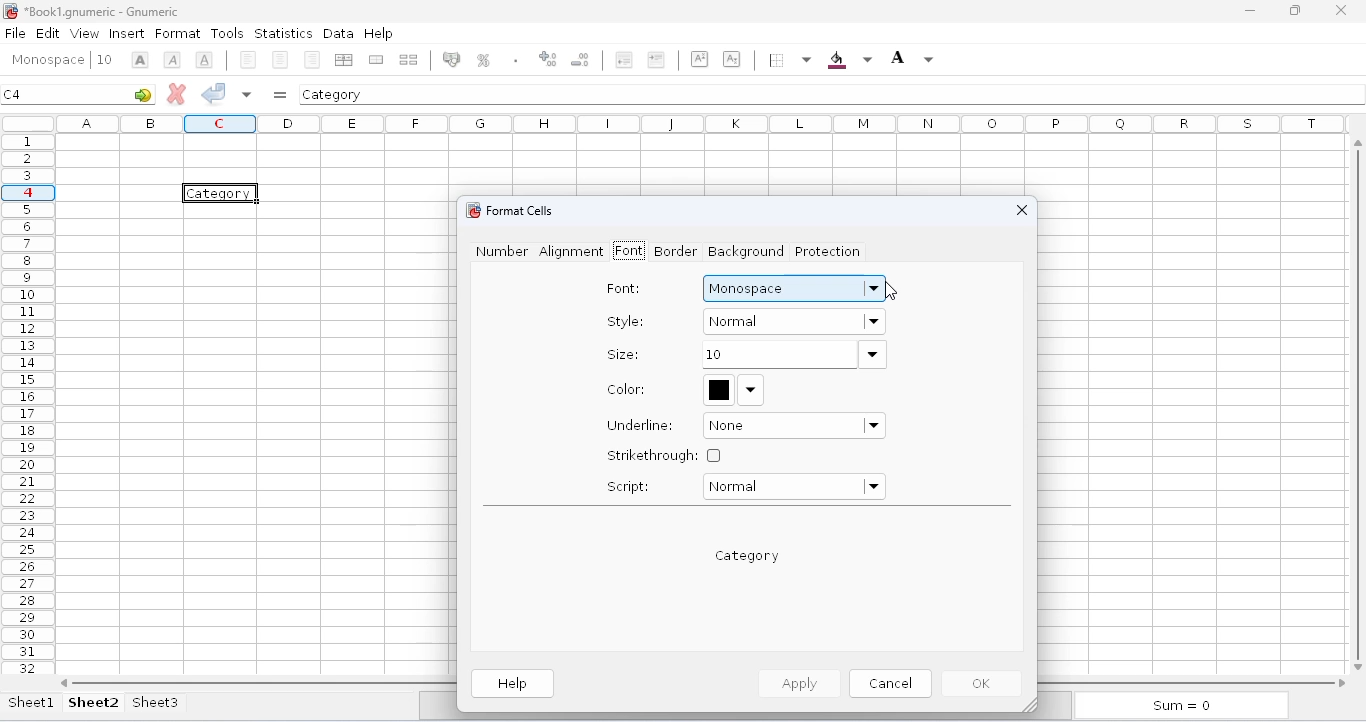  Describe the element at coordinates (204, 59) in the screenshot. I see `underline` at that location.